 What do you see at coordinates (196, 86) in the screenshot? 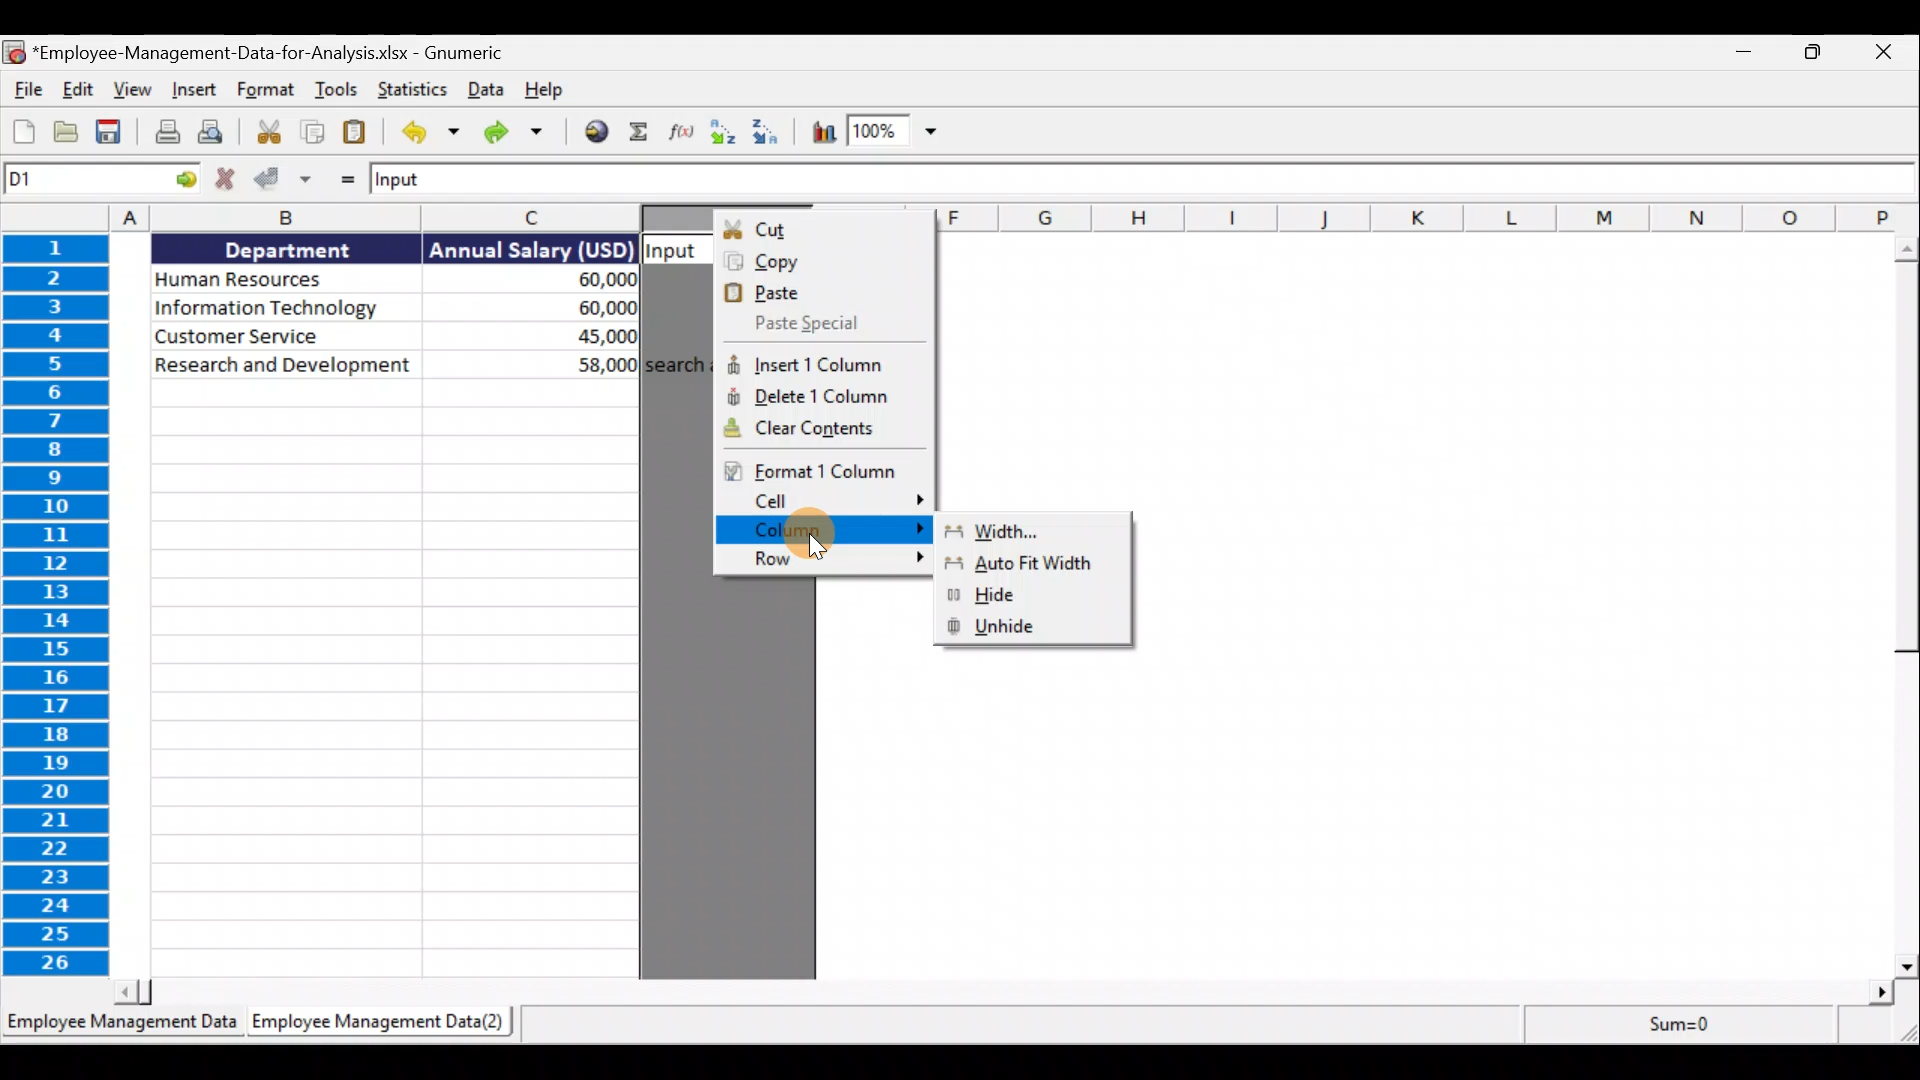
I see `Insert` at bounding box center [196, 86].